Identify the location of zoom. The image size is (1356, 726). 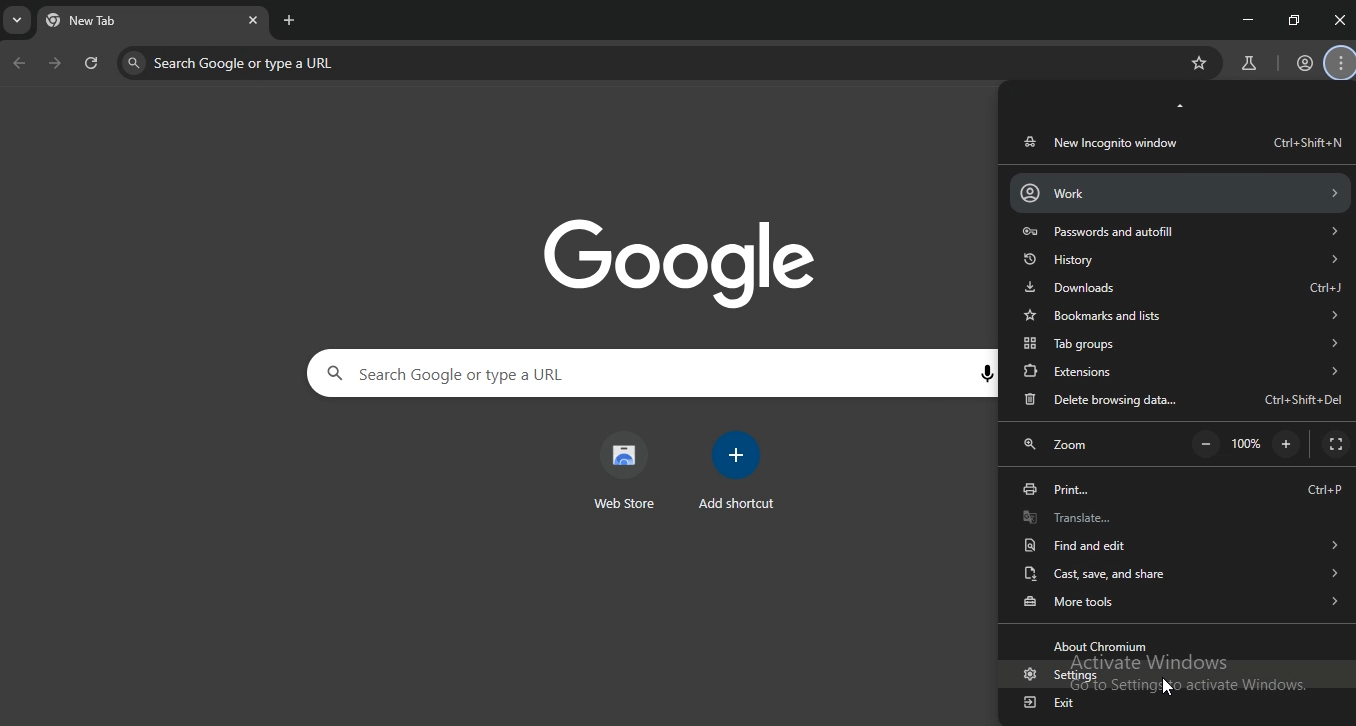
(1062, 447).